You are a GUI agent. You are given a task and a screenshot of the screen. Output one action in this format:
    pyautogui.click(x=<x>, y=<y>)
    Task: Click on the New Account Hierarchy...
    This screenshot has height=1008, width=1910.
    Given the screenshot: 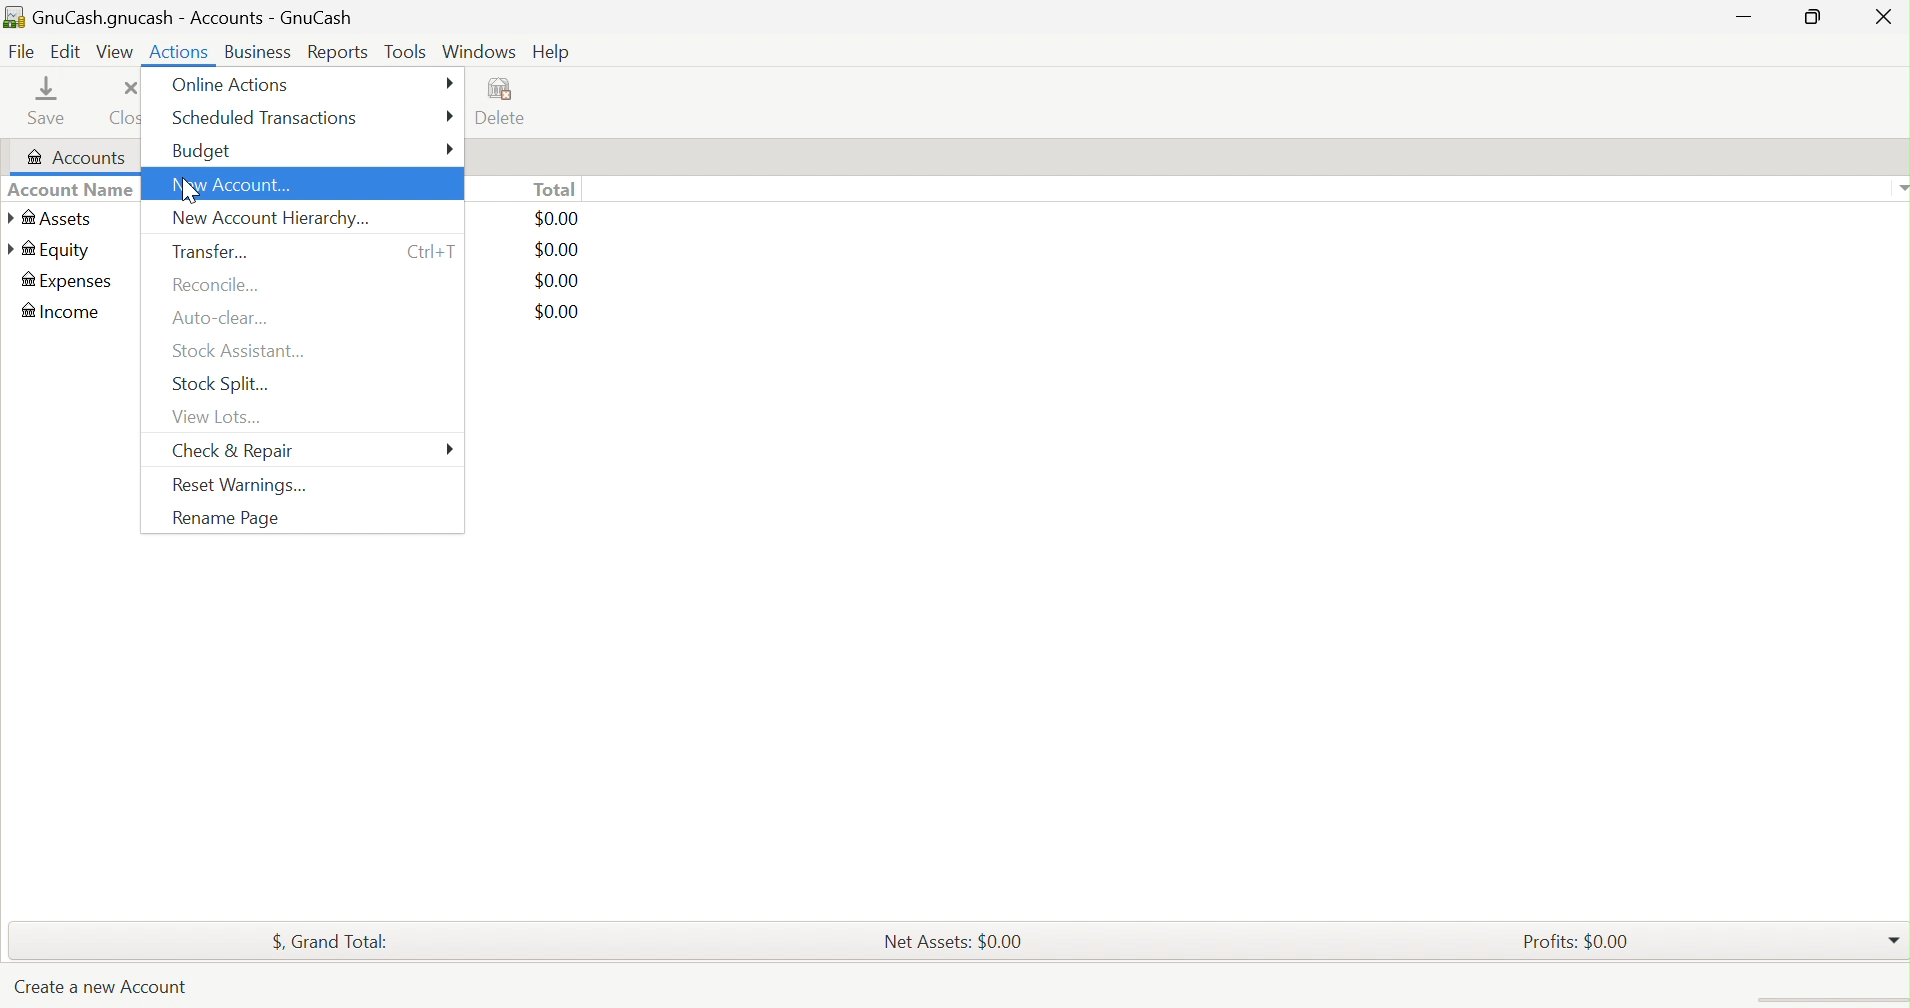 What is the action you would take?
    pyautogui.click(x=270, y=218)
    